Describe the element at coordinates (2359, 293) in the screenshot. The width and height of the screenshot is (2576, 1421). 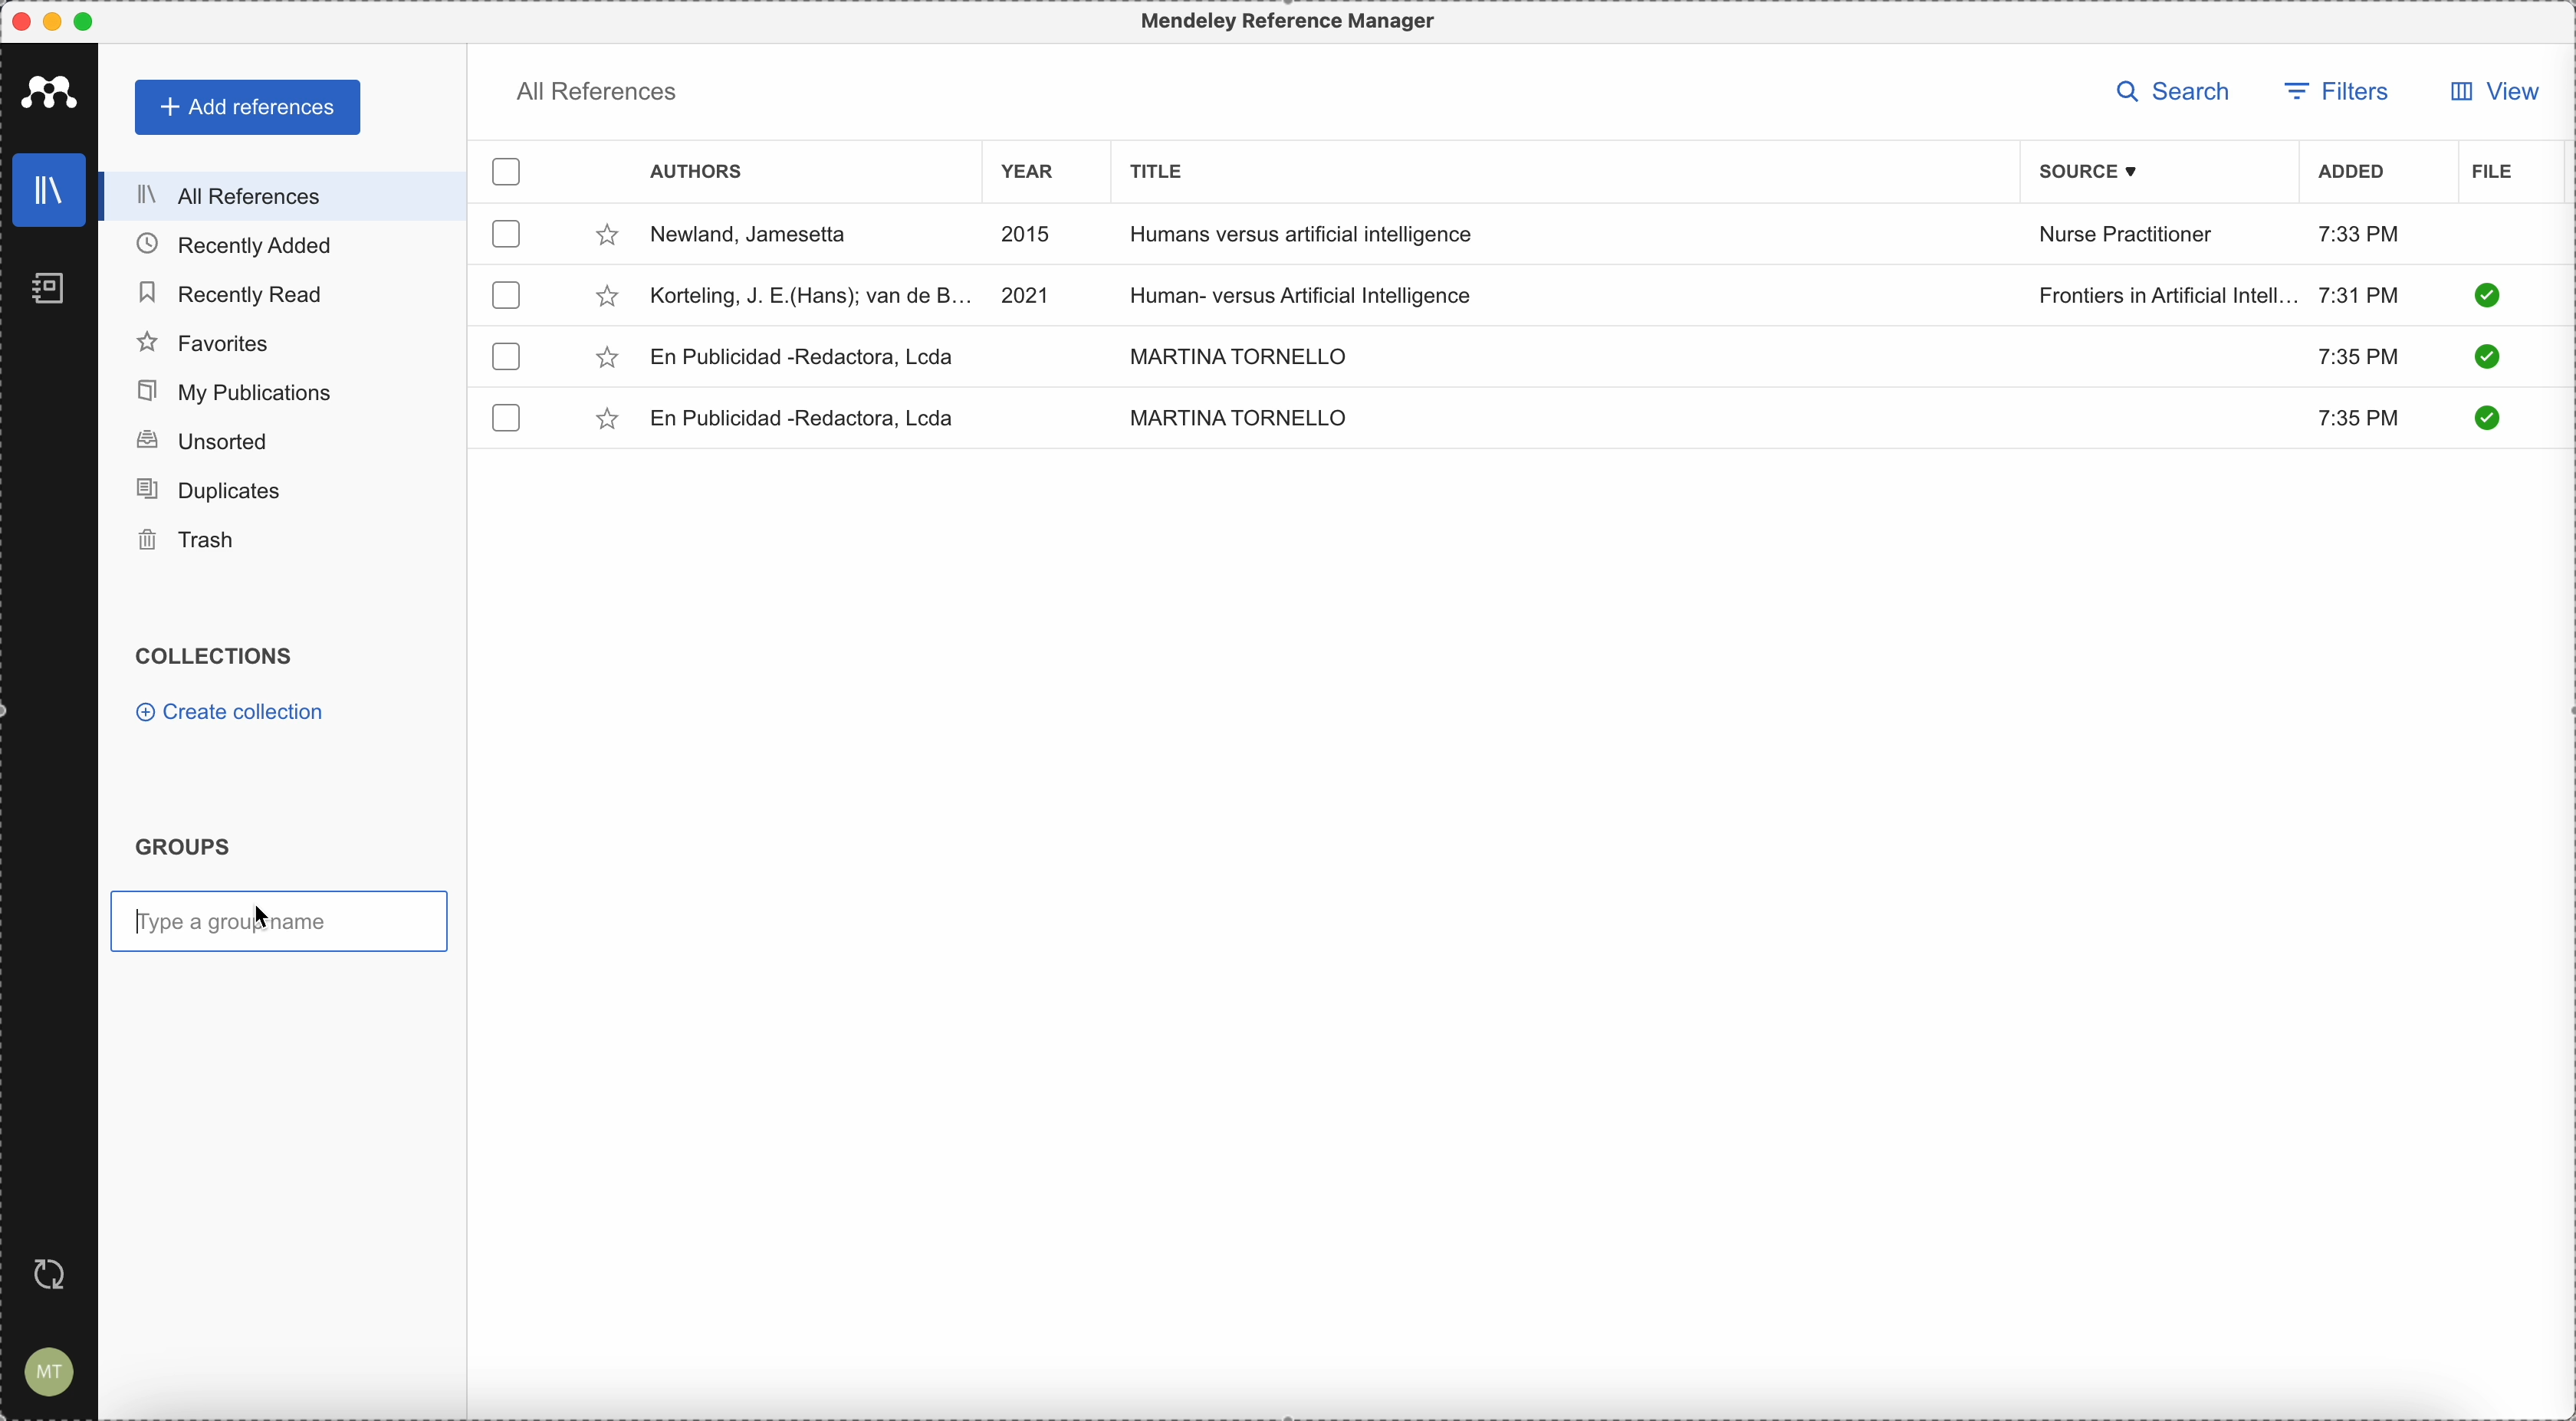
I see `7:31 PM` at that location.